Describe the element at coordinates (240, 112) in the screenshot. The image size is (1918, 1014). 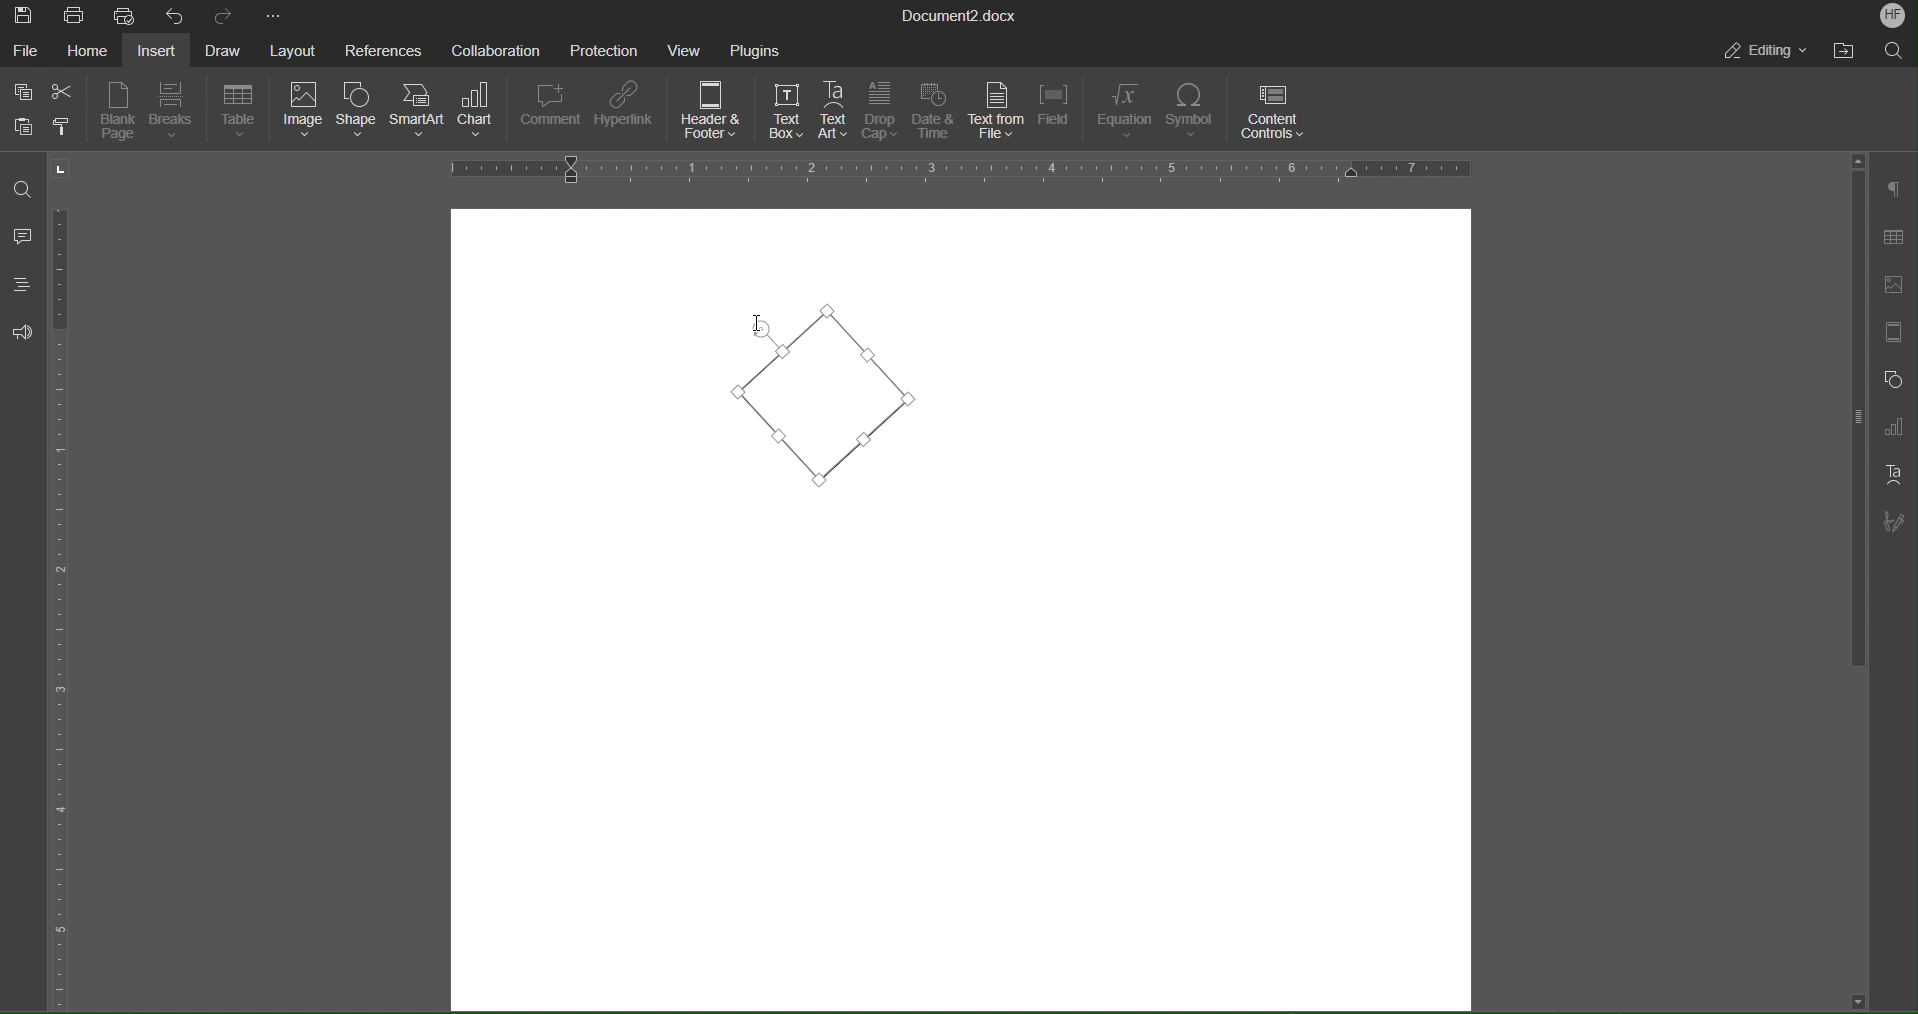
I see `Table` at that location.